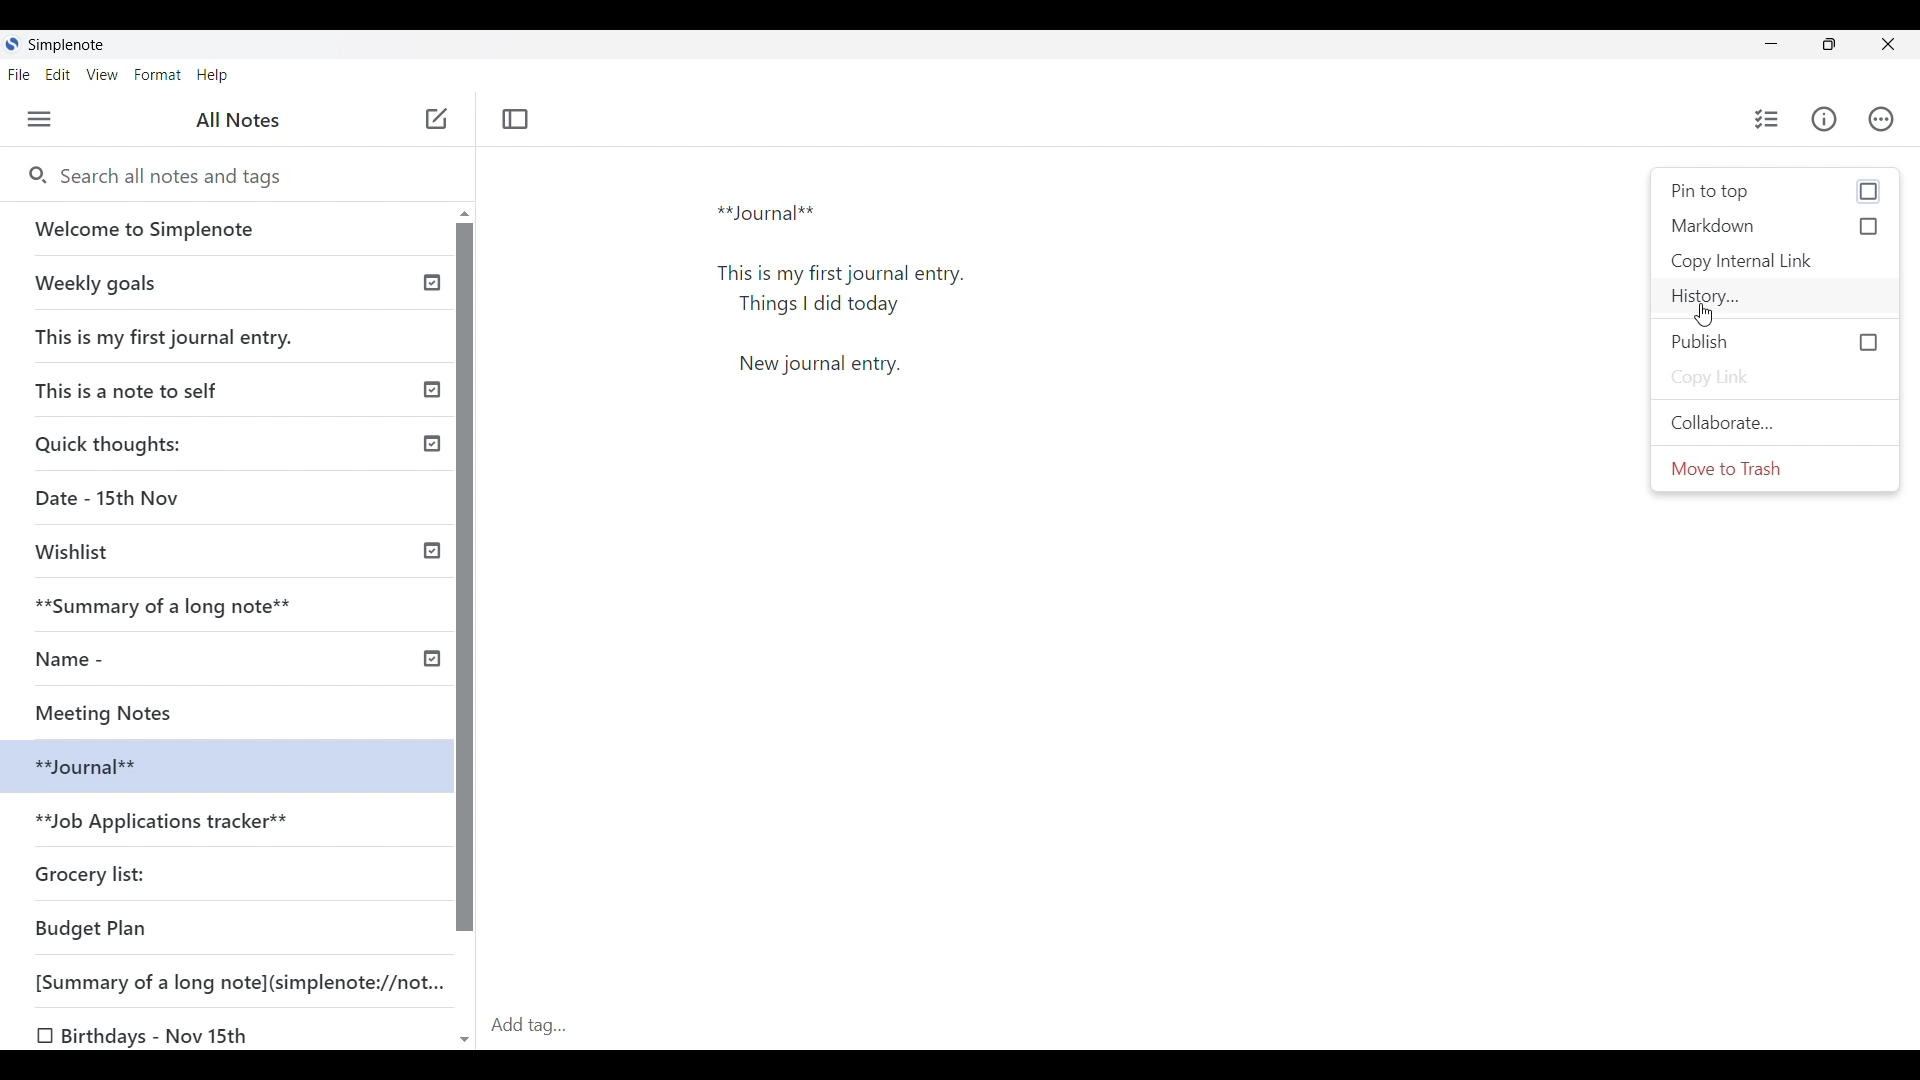 The height and width of the screenshot is (1080, 1920). What do you see at coordinates (1881, 119) in the screenshot?
I see `Actions` at bounding box center [1881, 119].